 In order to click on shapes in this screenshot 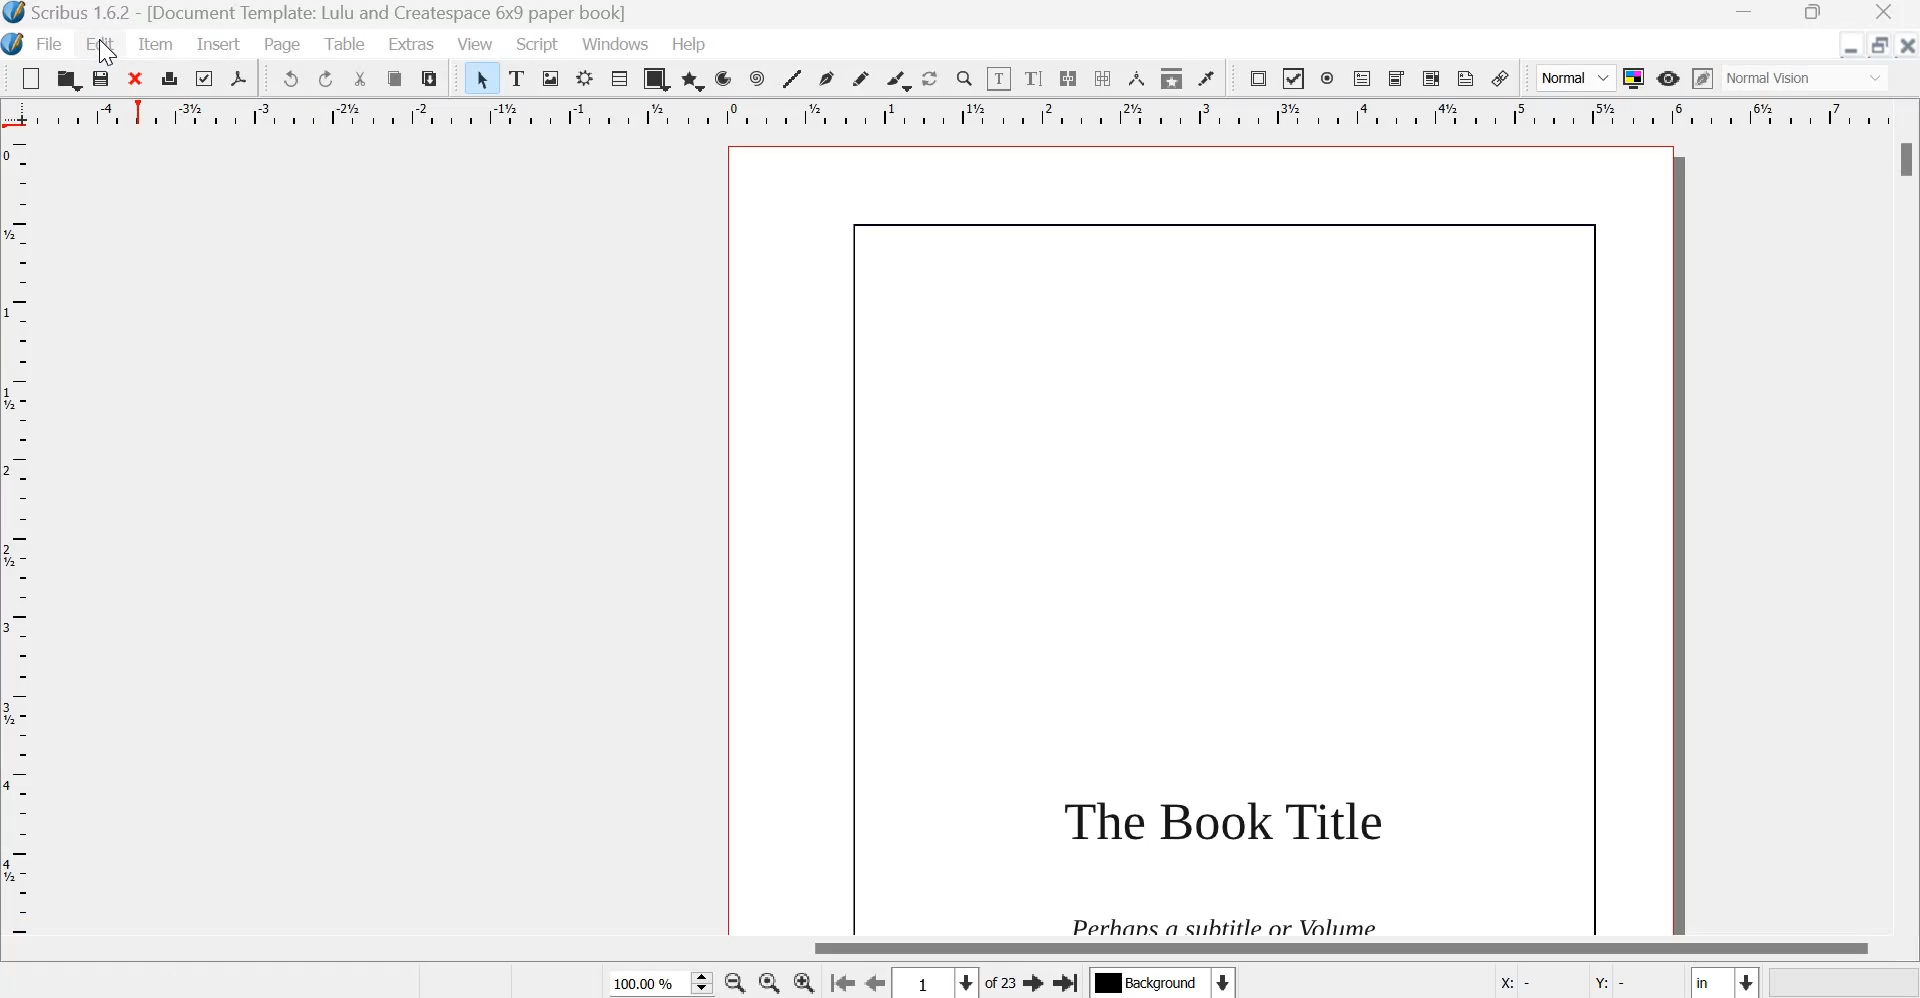, I will do `click(656, 78)`.